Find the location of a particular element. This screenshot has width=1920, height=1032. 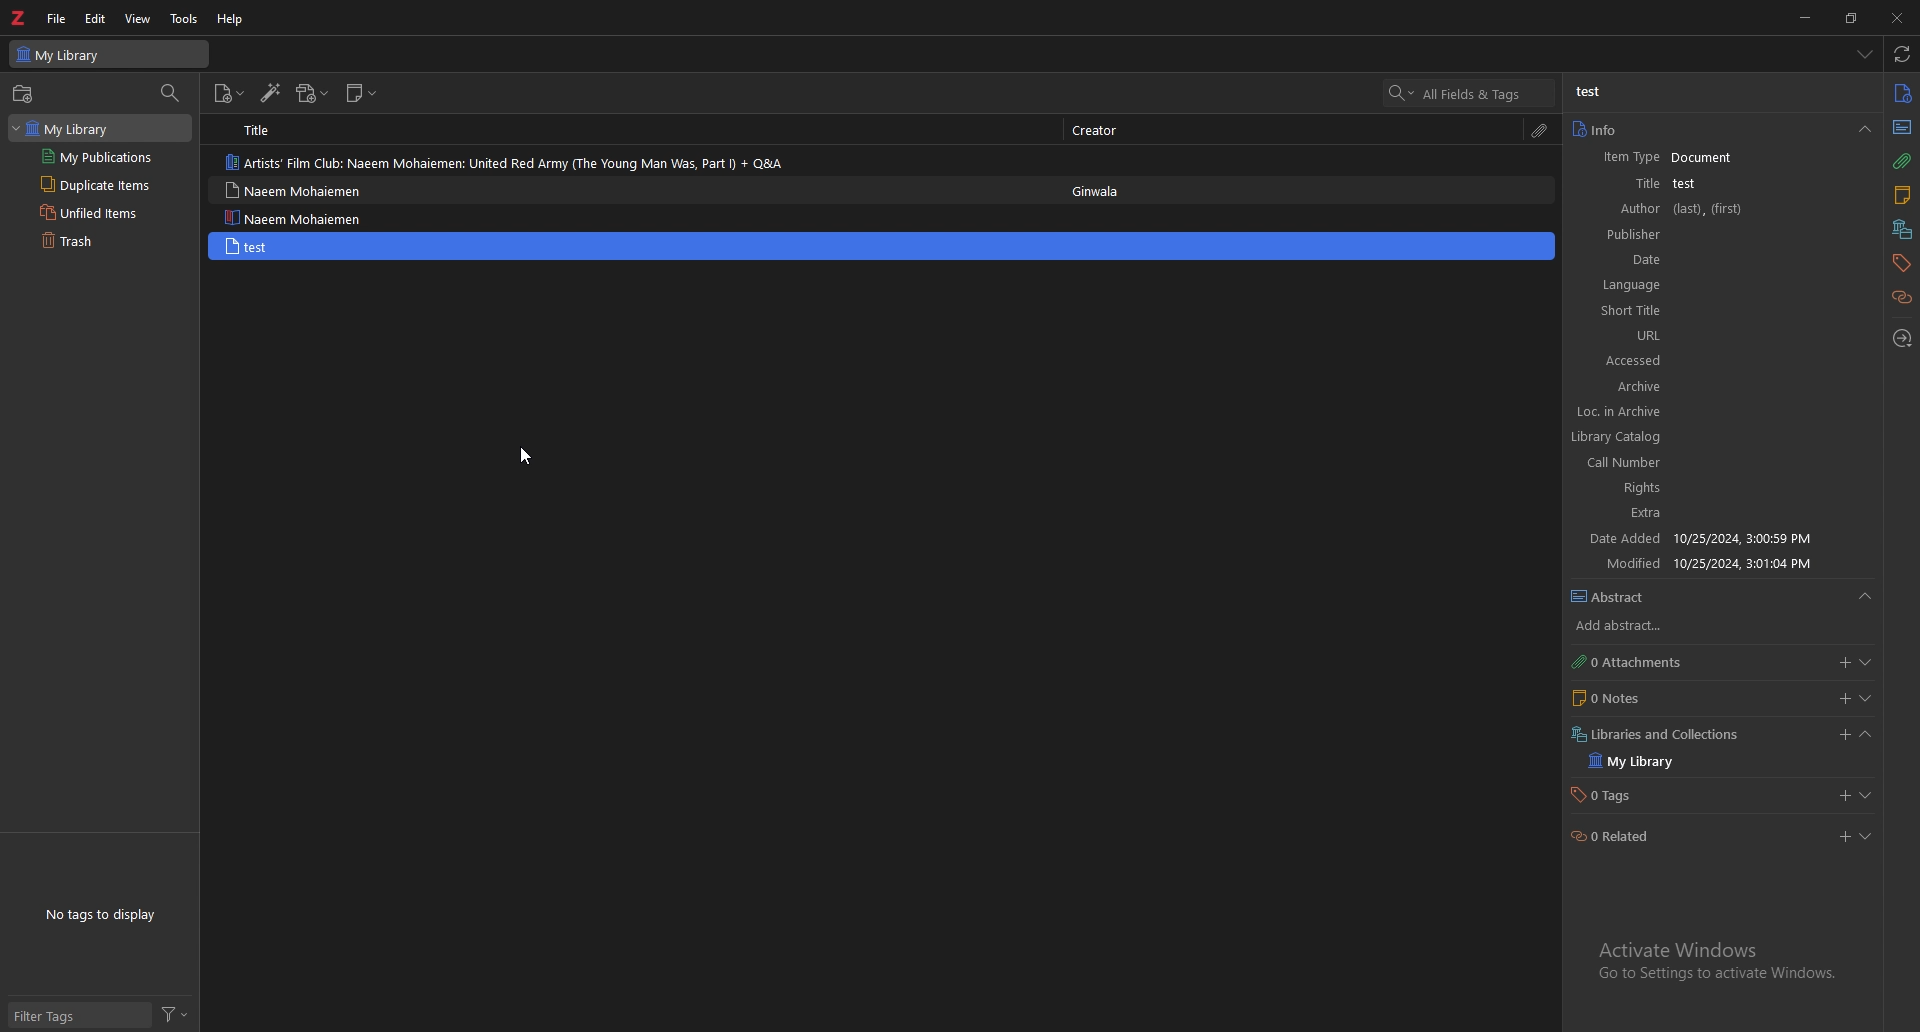

Filter is located at coordinates (180, 1014).